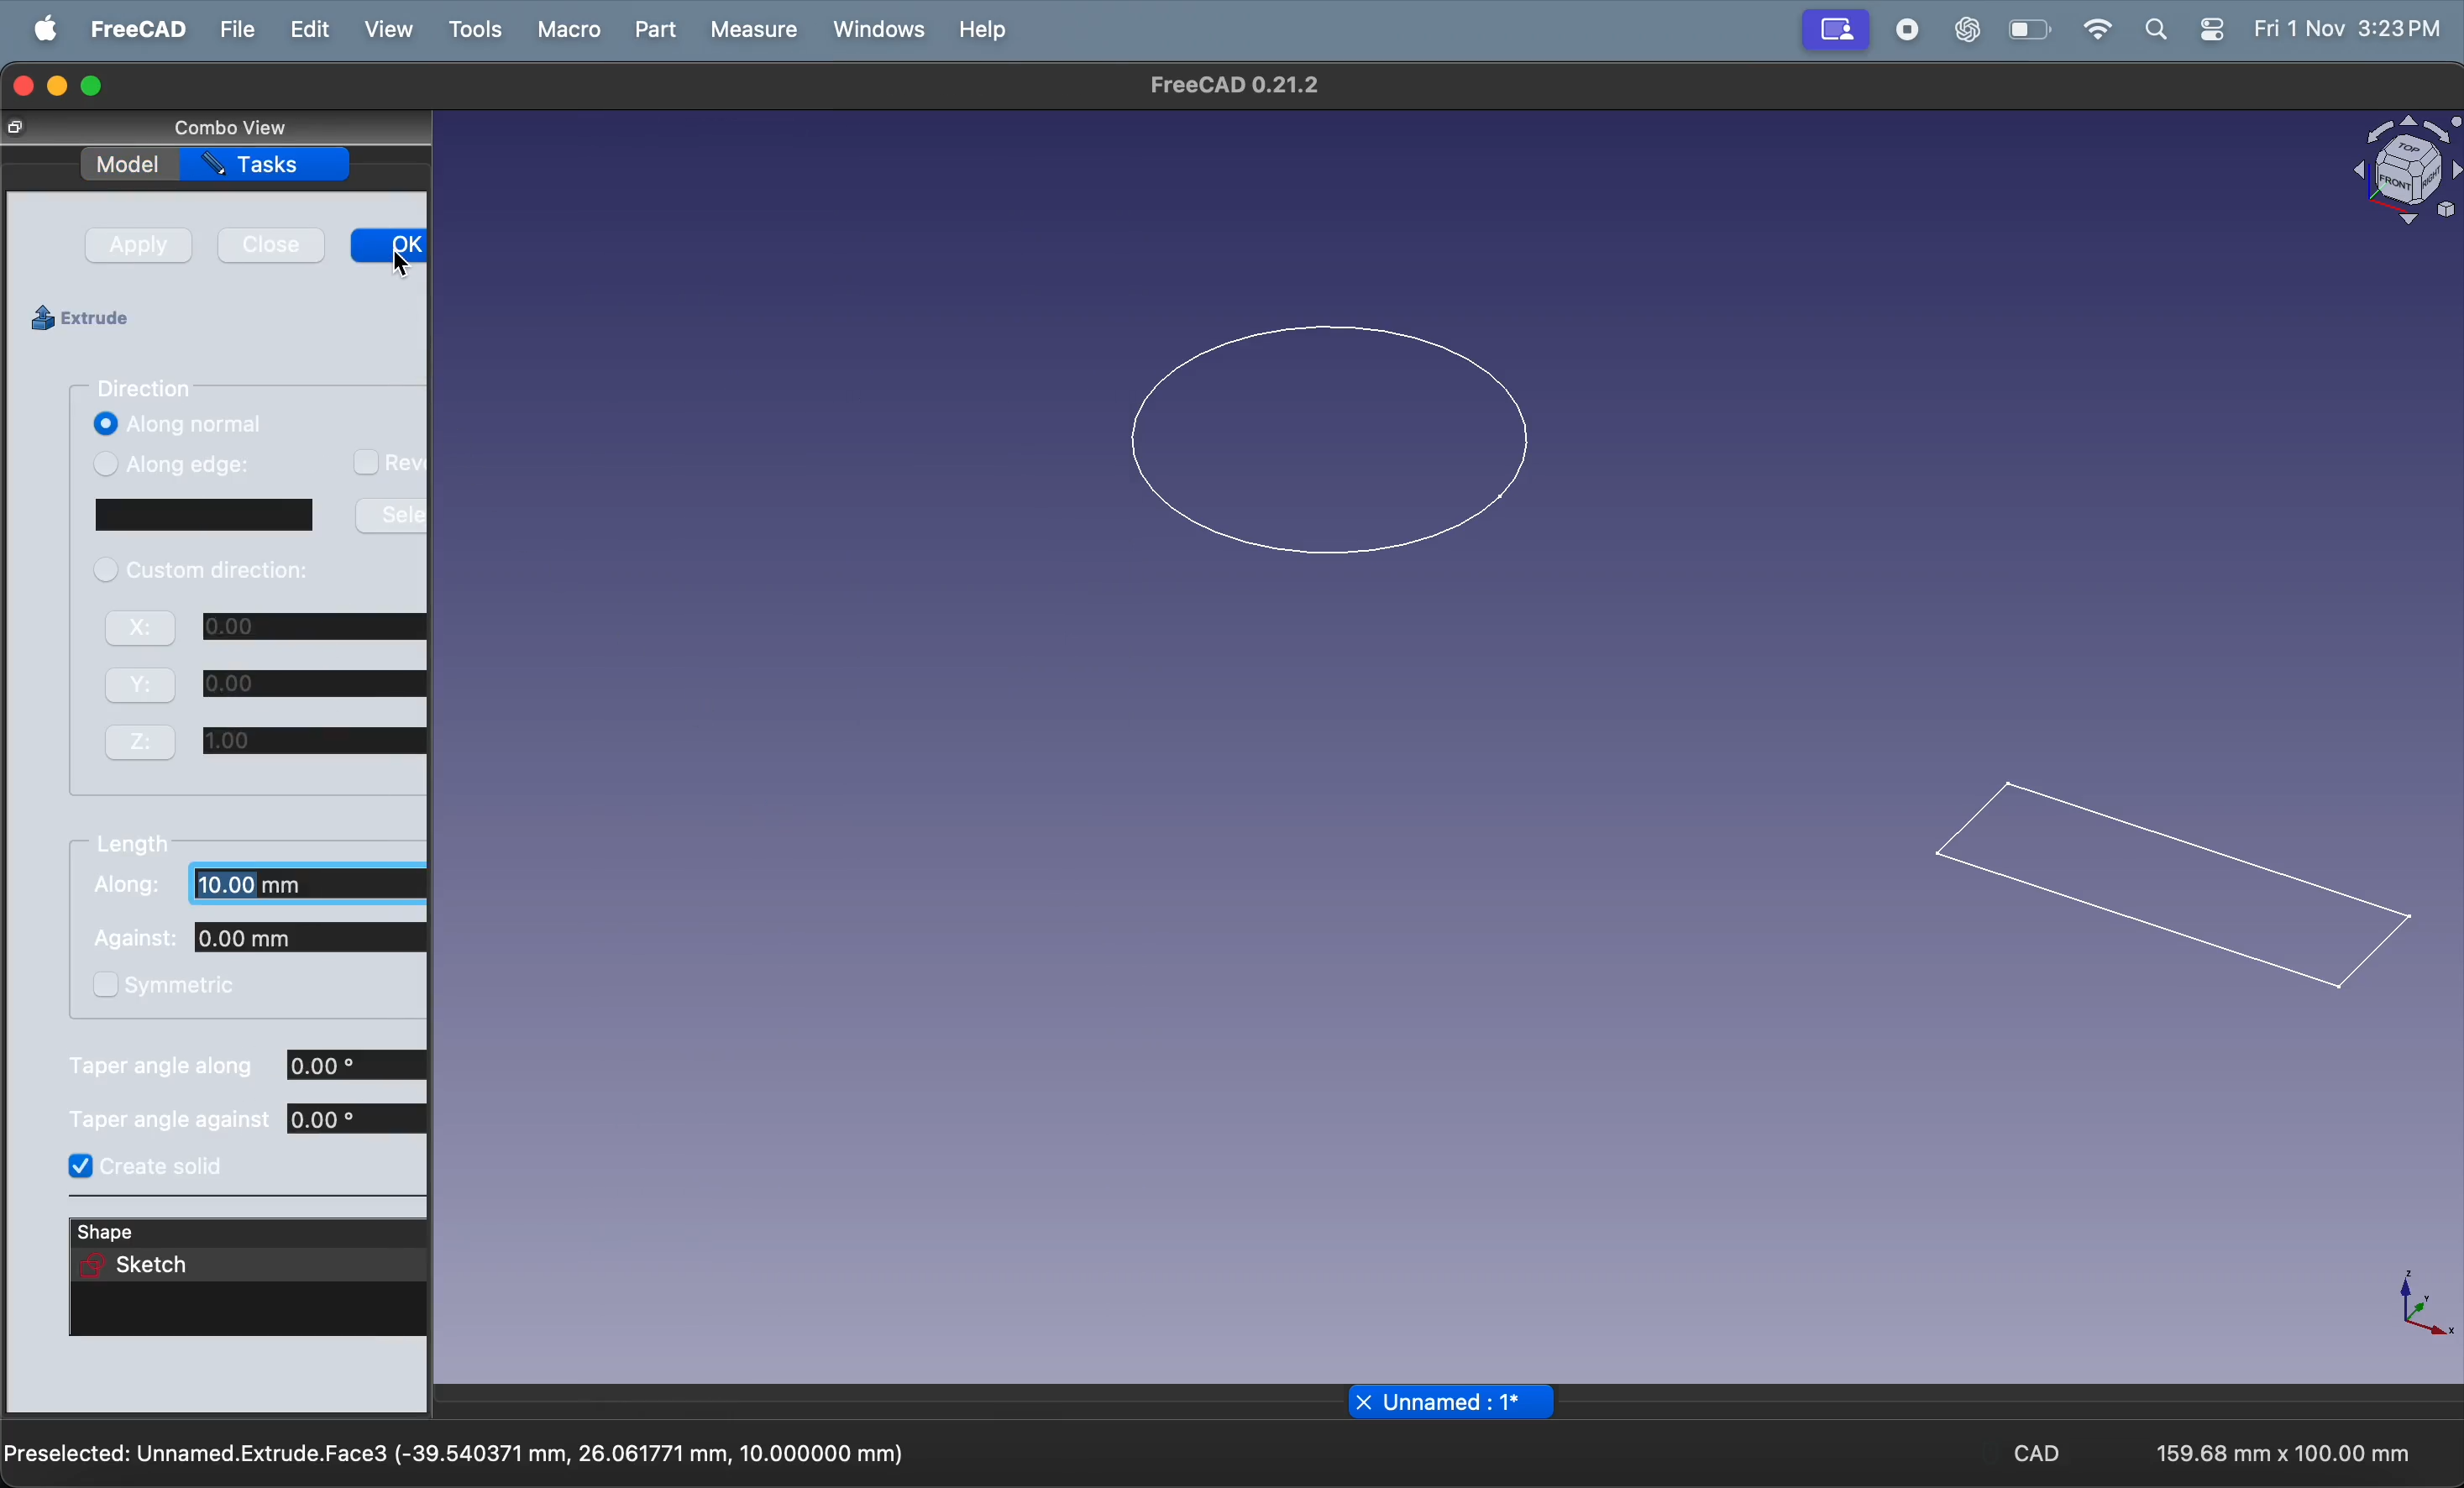 The image size is (2464, 1488). Describe the element at coordinates (147, 1266) in the screenshot. I see `sketch` at that location.